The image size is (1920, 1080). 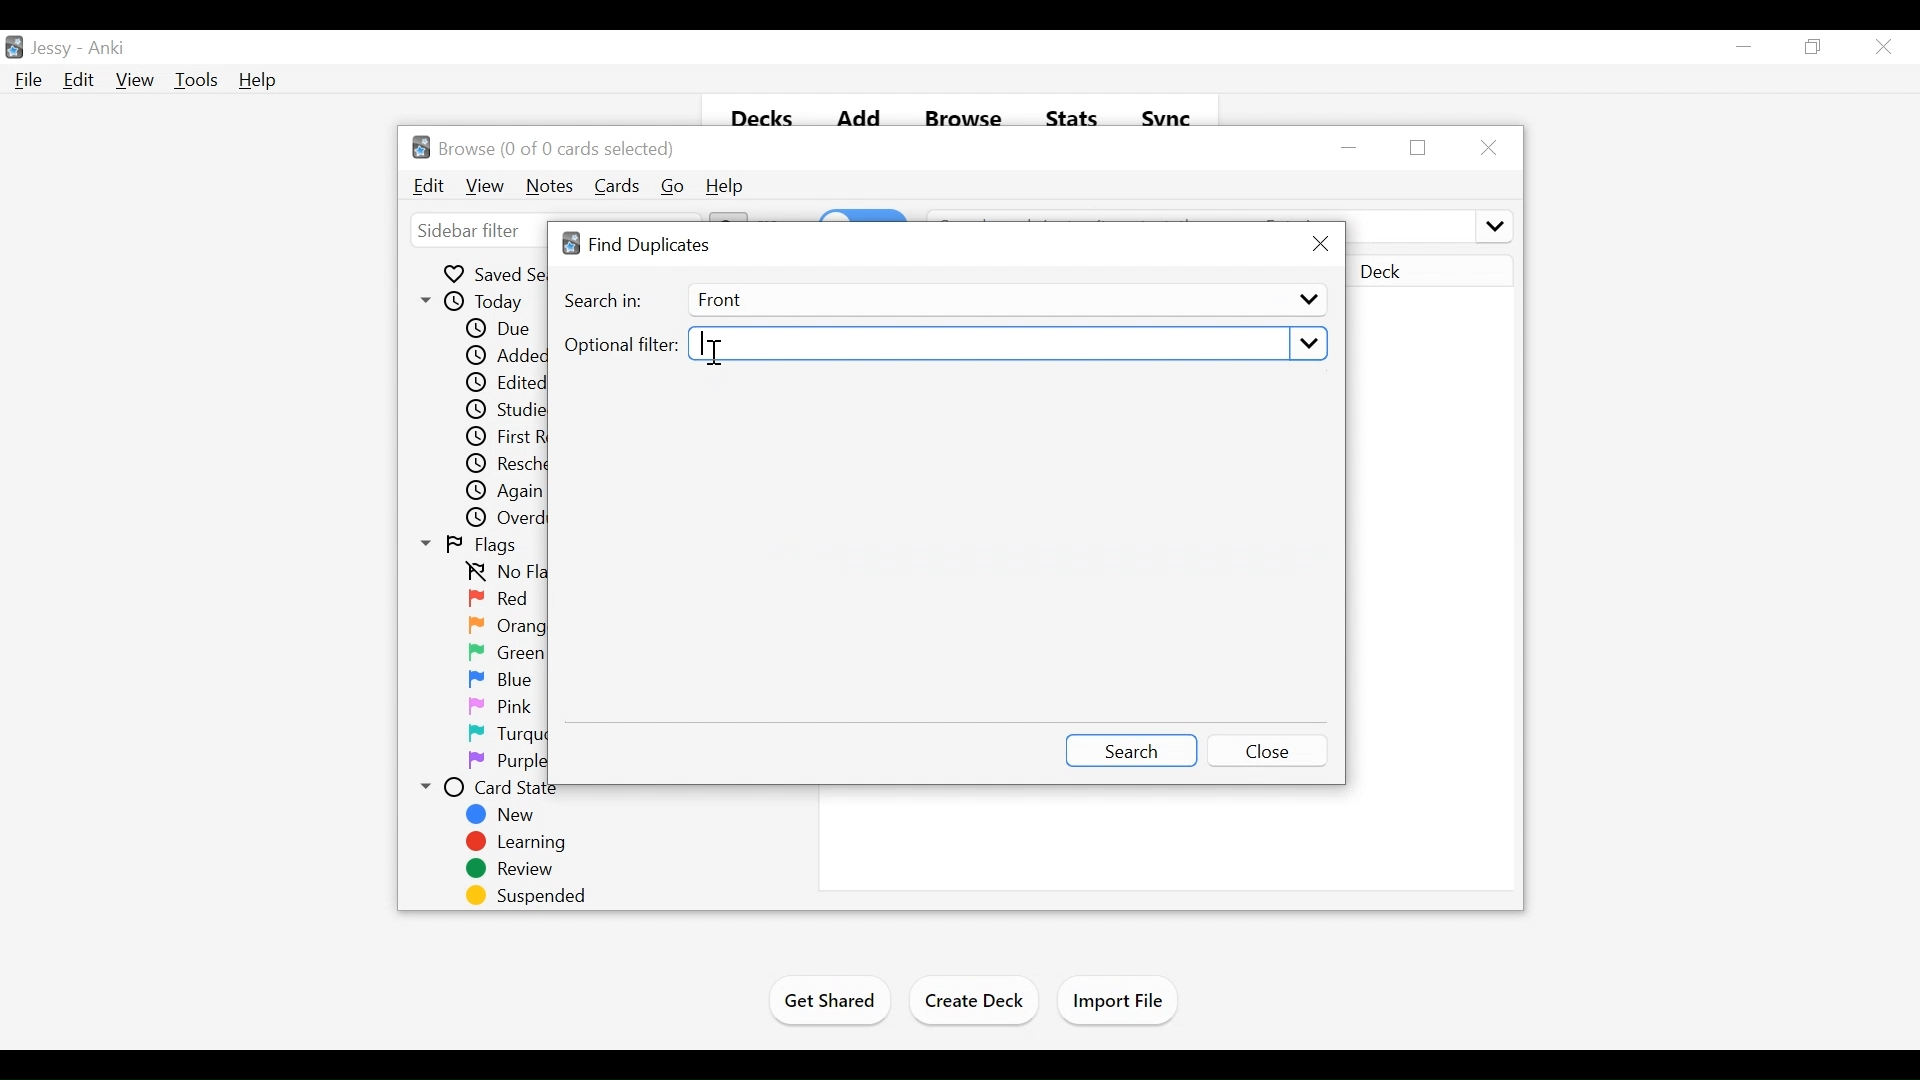 I want to click on Sync, so click(x=1168, y=115).